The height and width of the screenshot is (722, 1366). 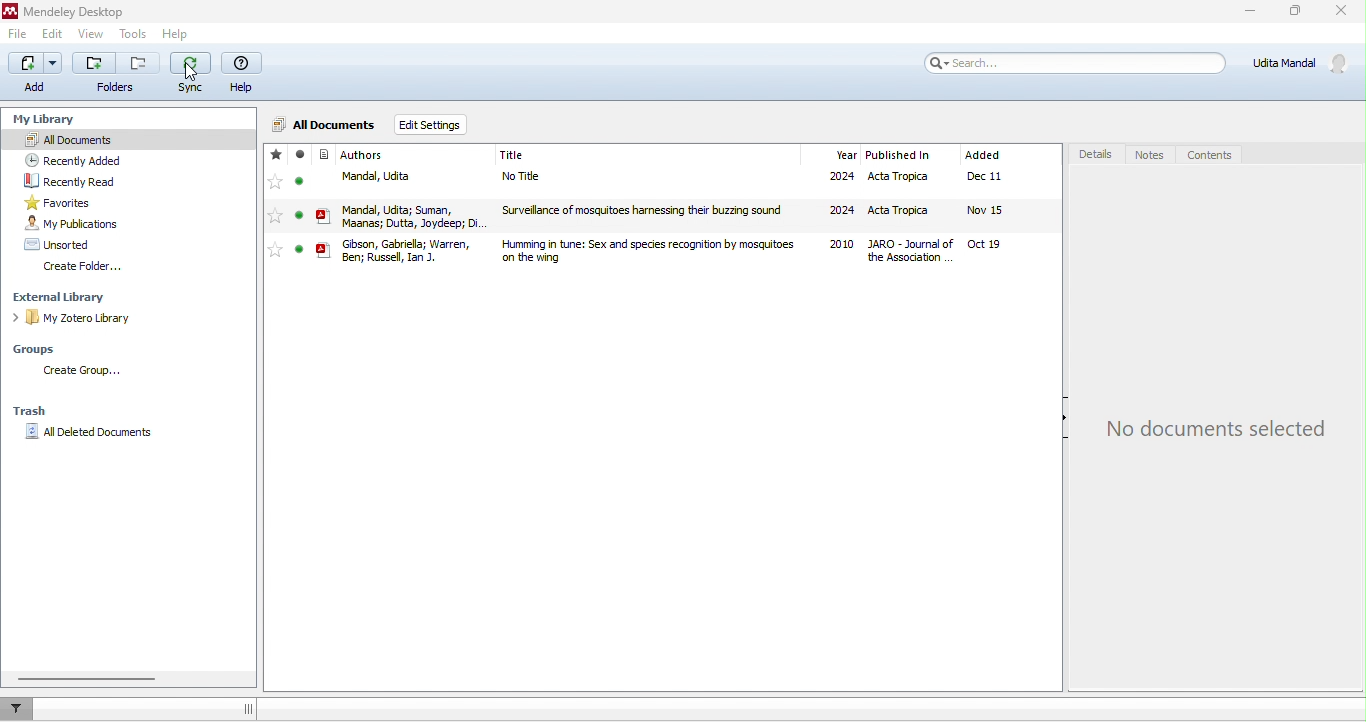 What do you see at coordinates (276, 155) in the screenshot?
I see `stared` at bounding box center [276, 155].